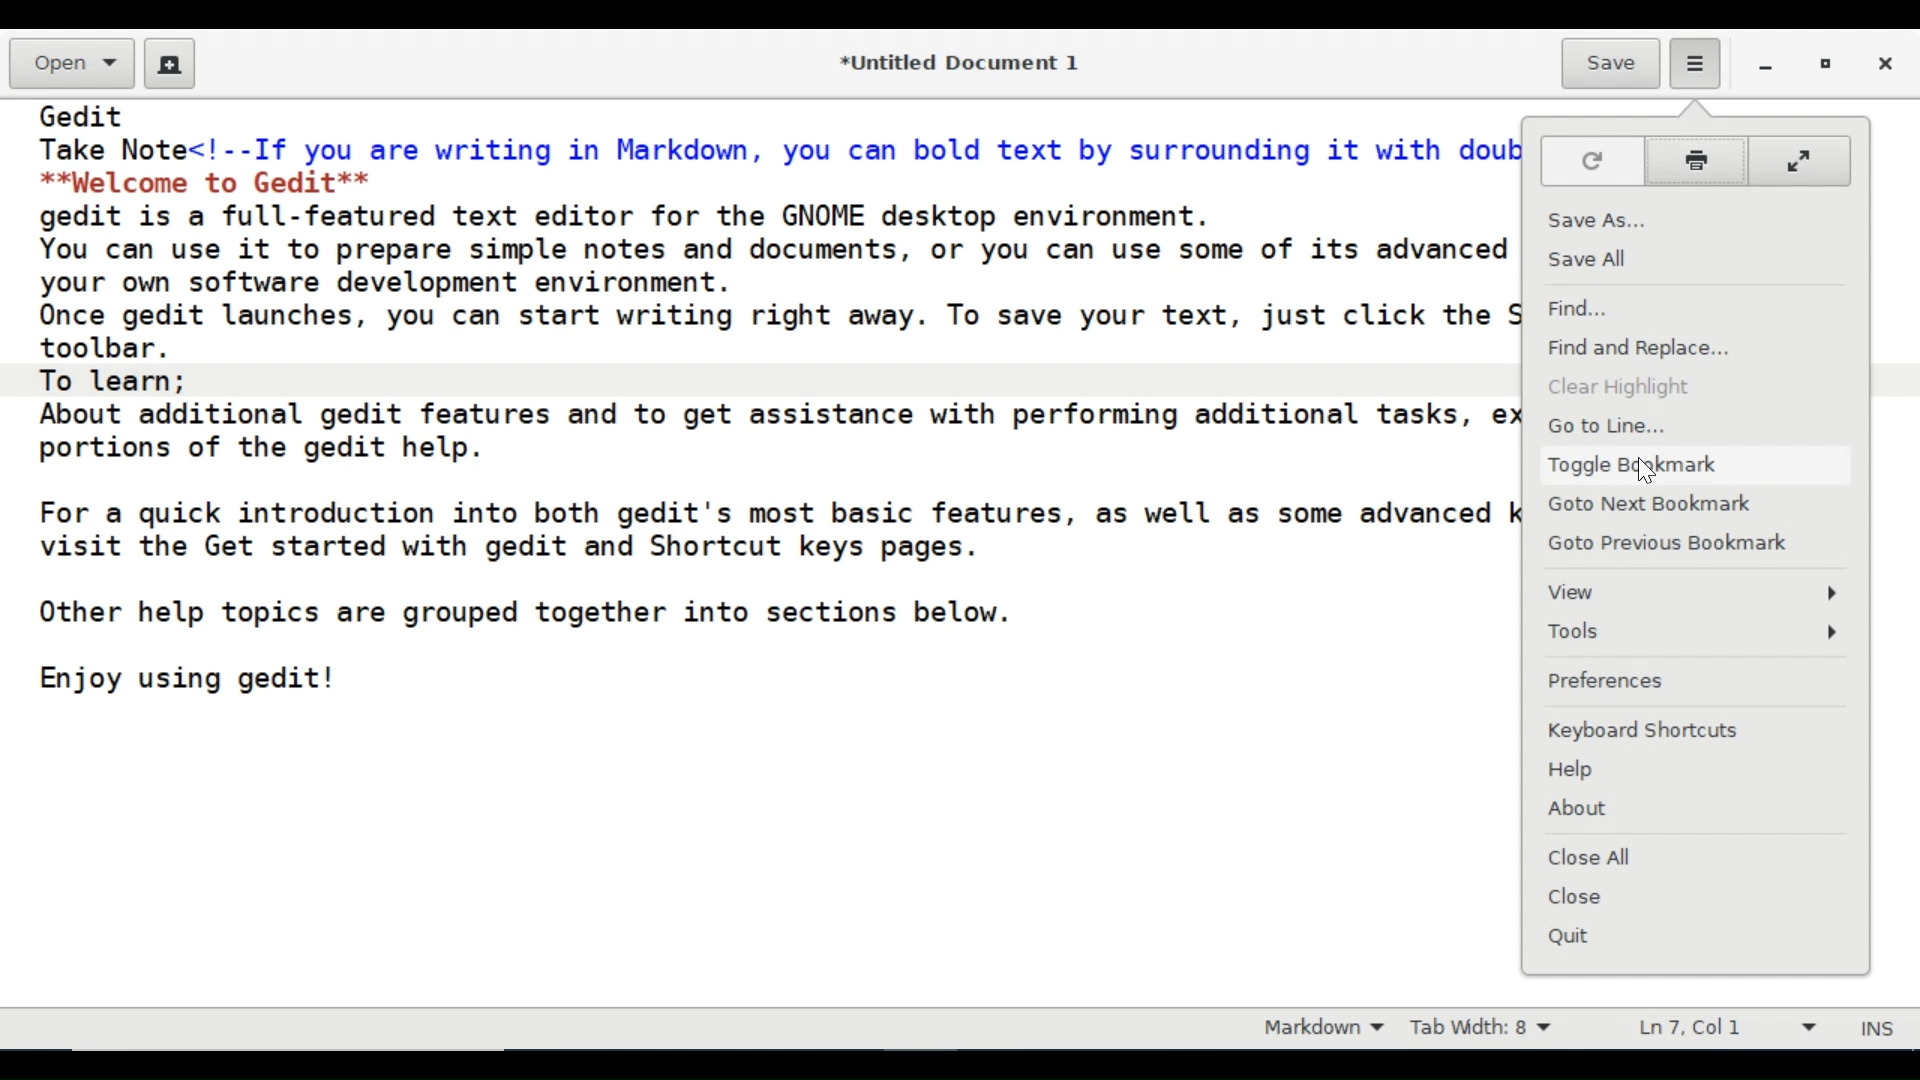  I want to click on Cursor, so click(1647, 467).